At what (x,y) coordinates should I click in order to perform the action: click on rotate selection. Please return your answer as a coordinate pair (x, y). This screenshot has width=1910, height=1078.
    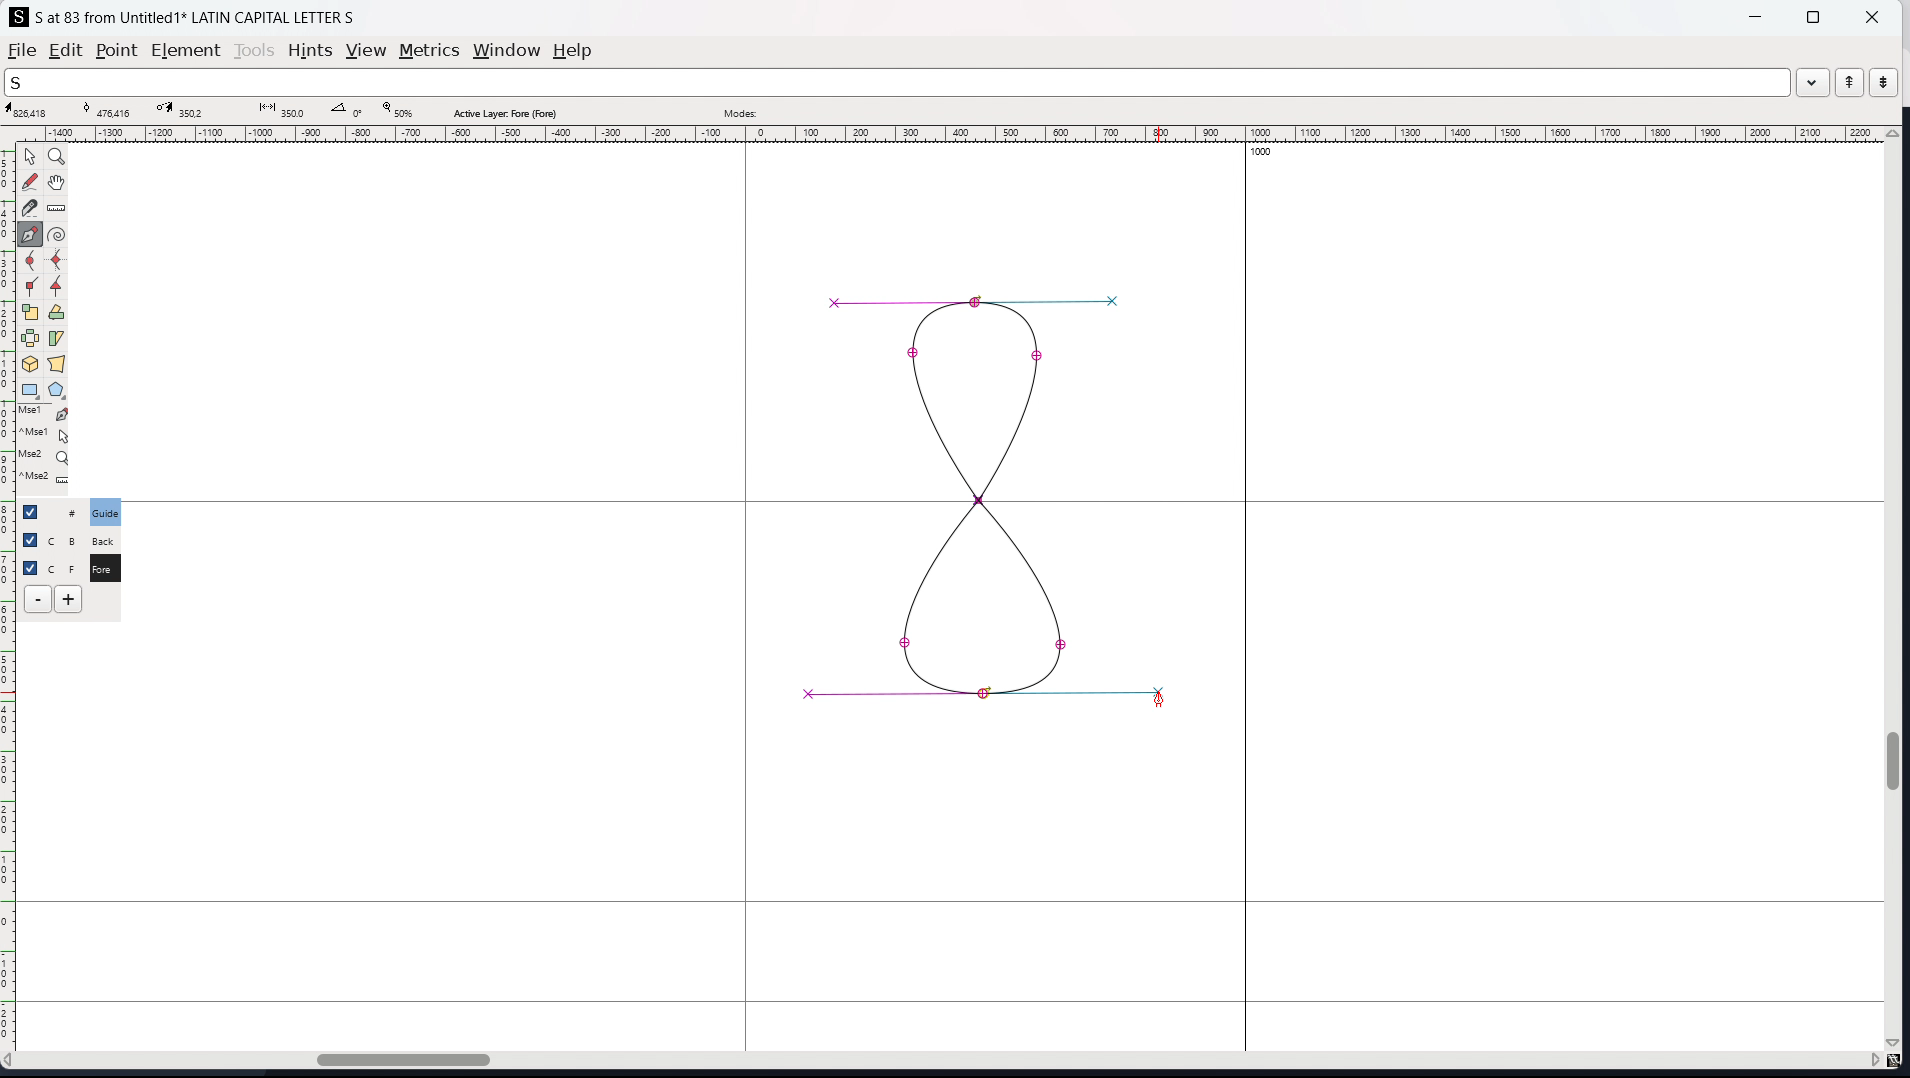
    Looking at the image, I should click on (57, 313).